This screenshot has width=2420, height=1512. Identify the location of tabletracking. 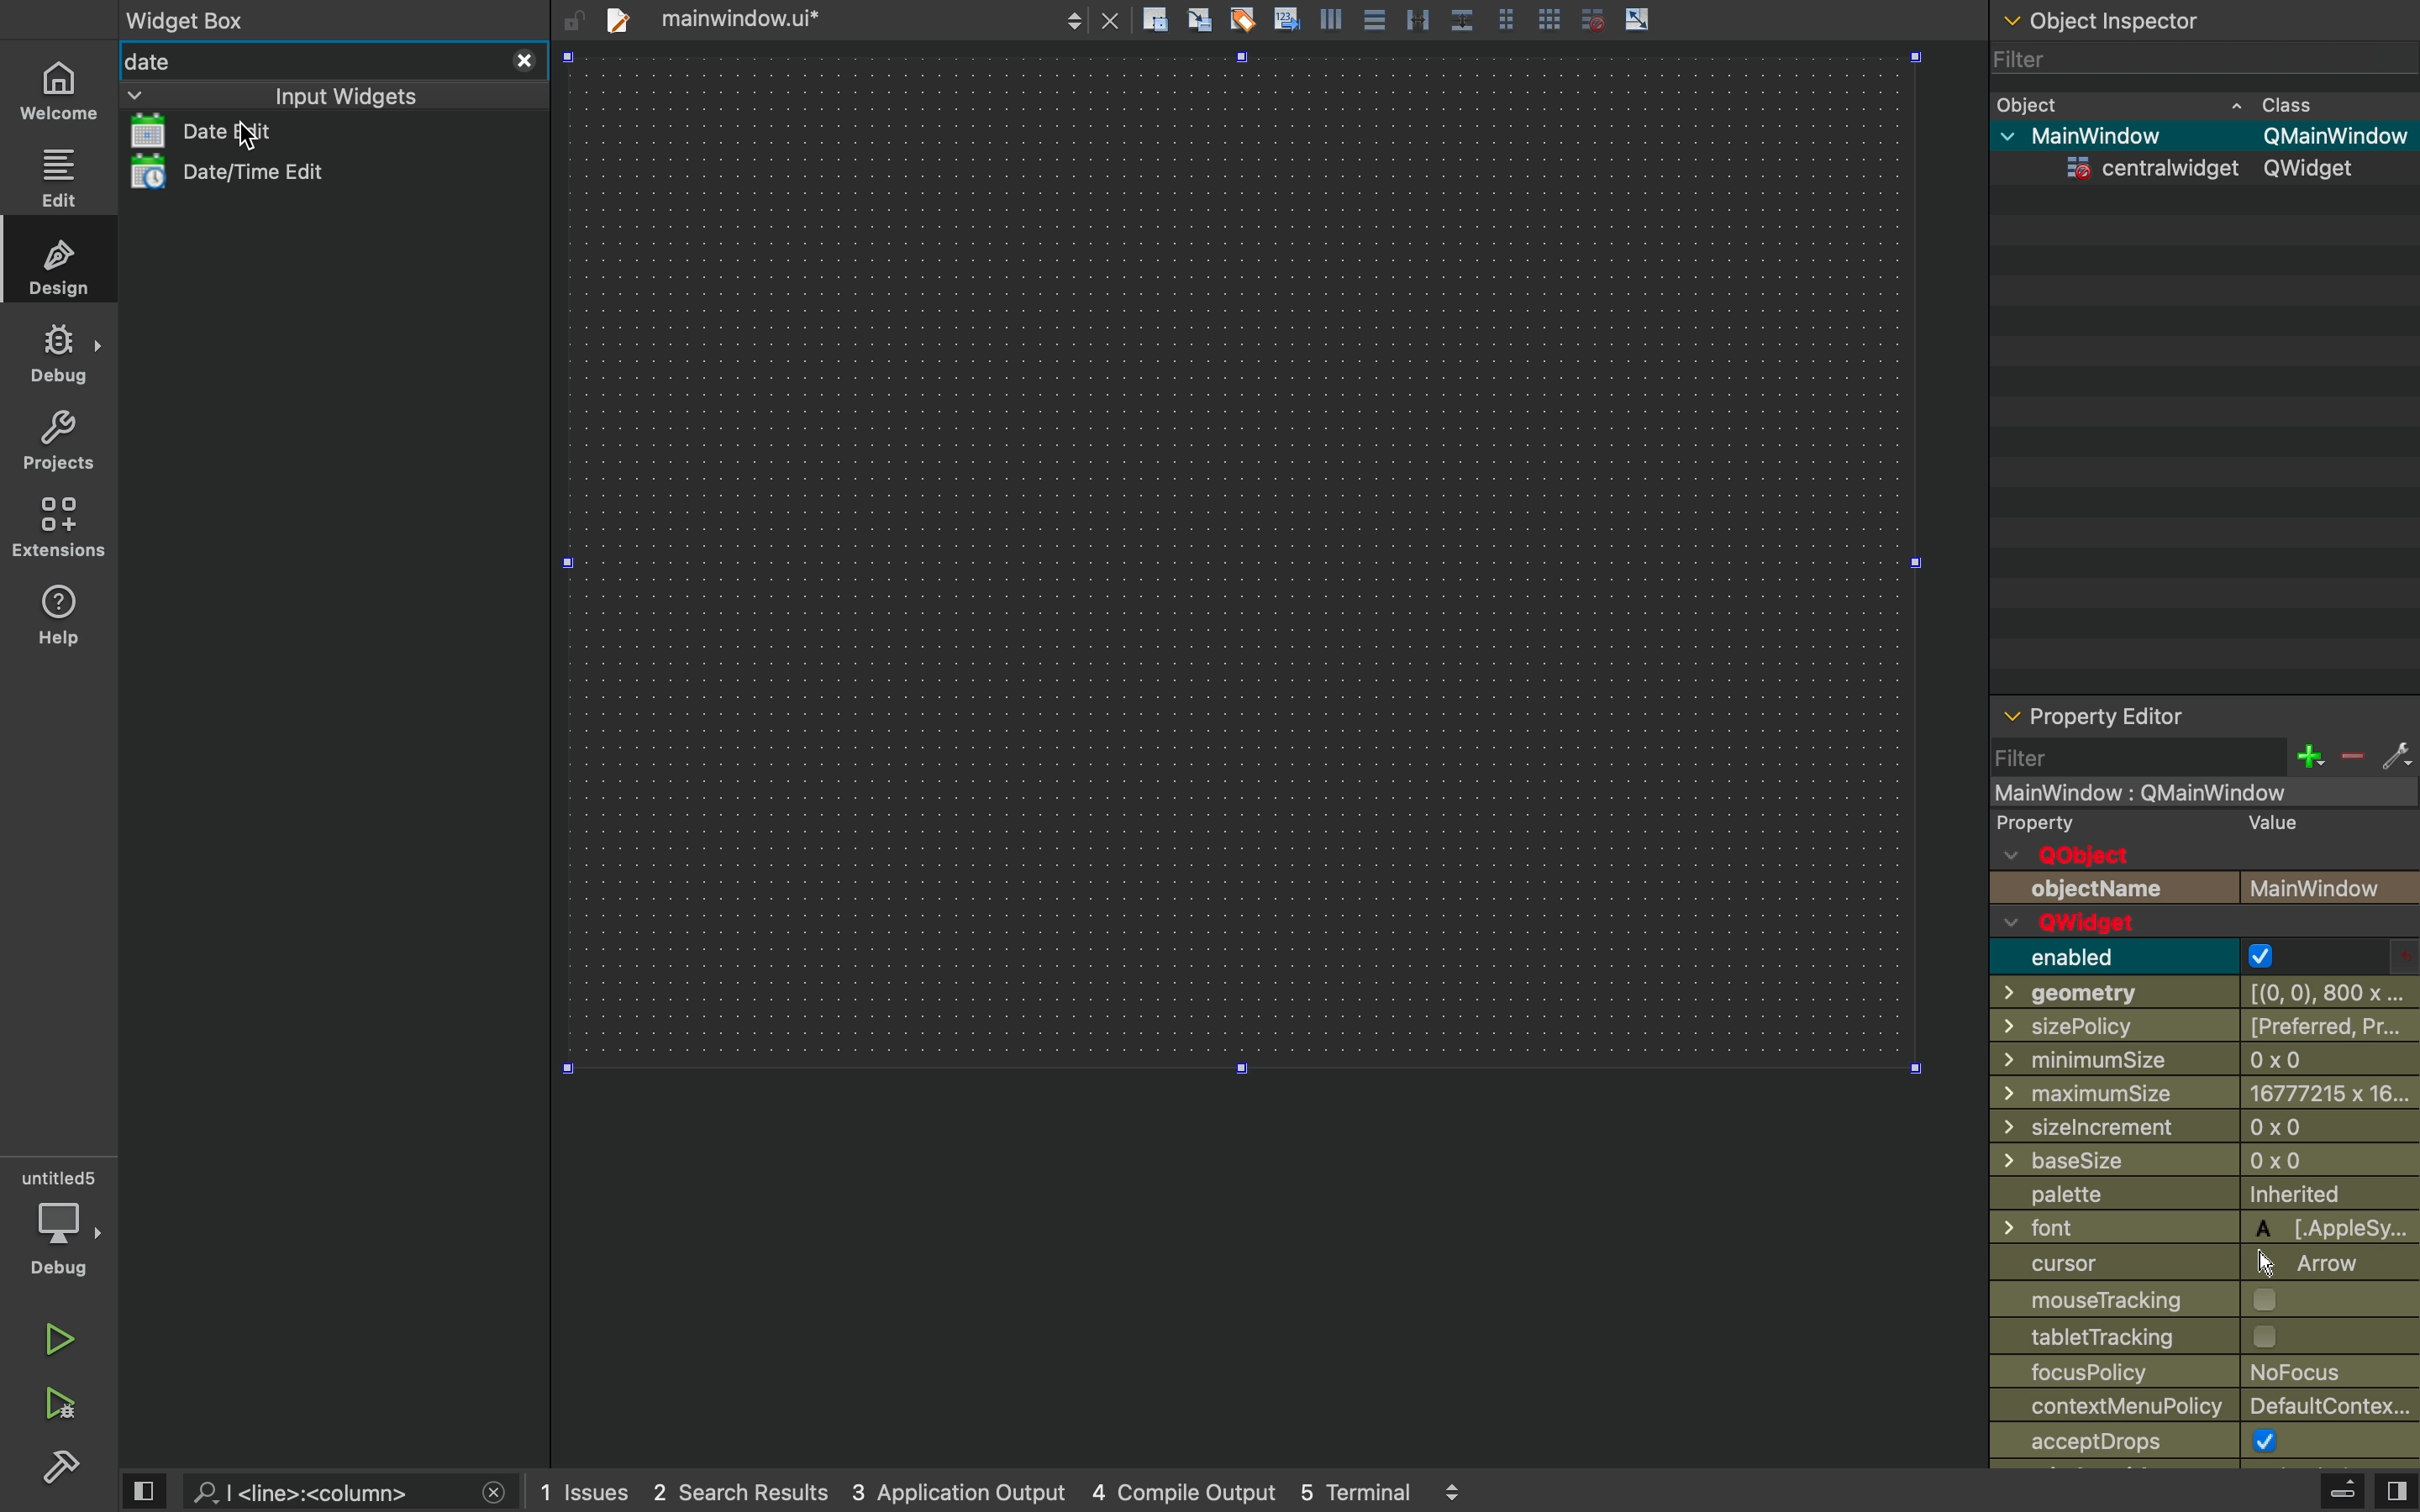
(2204, 1337).